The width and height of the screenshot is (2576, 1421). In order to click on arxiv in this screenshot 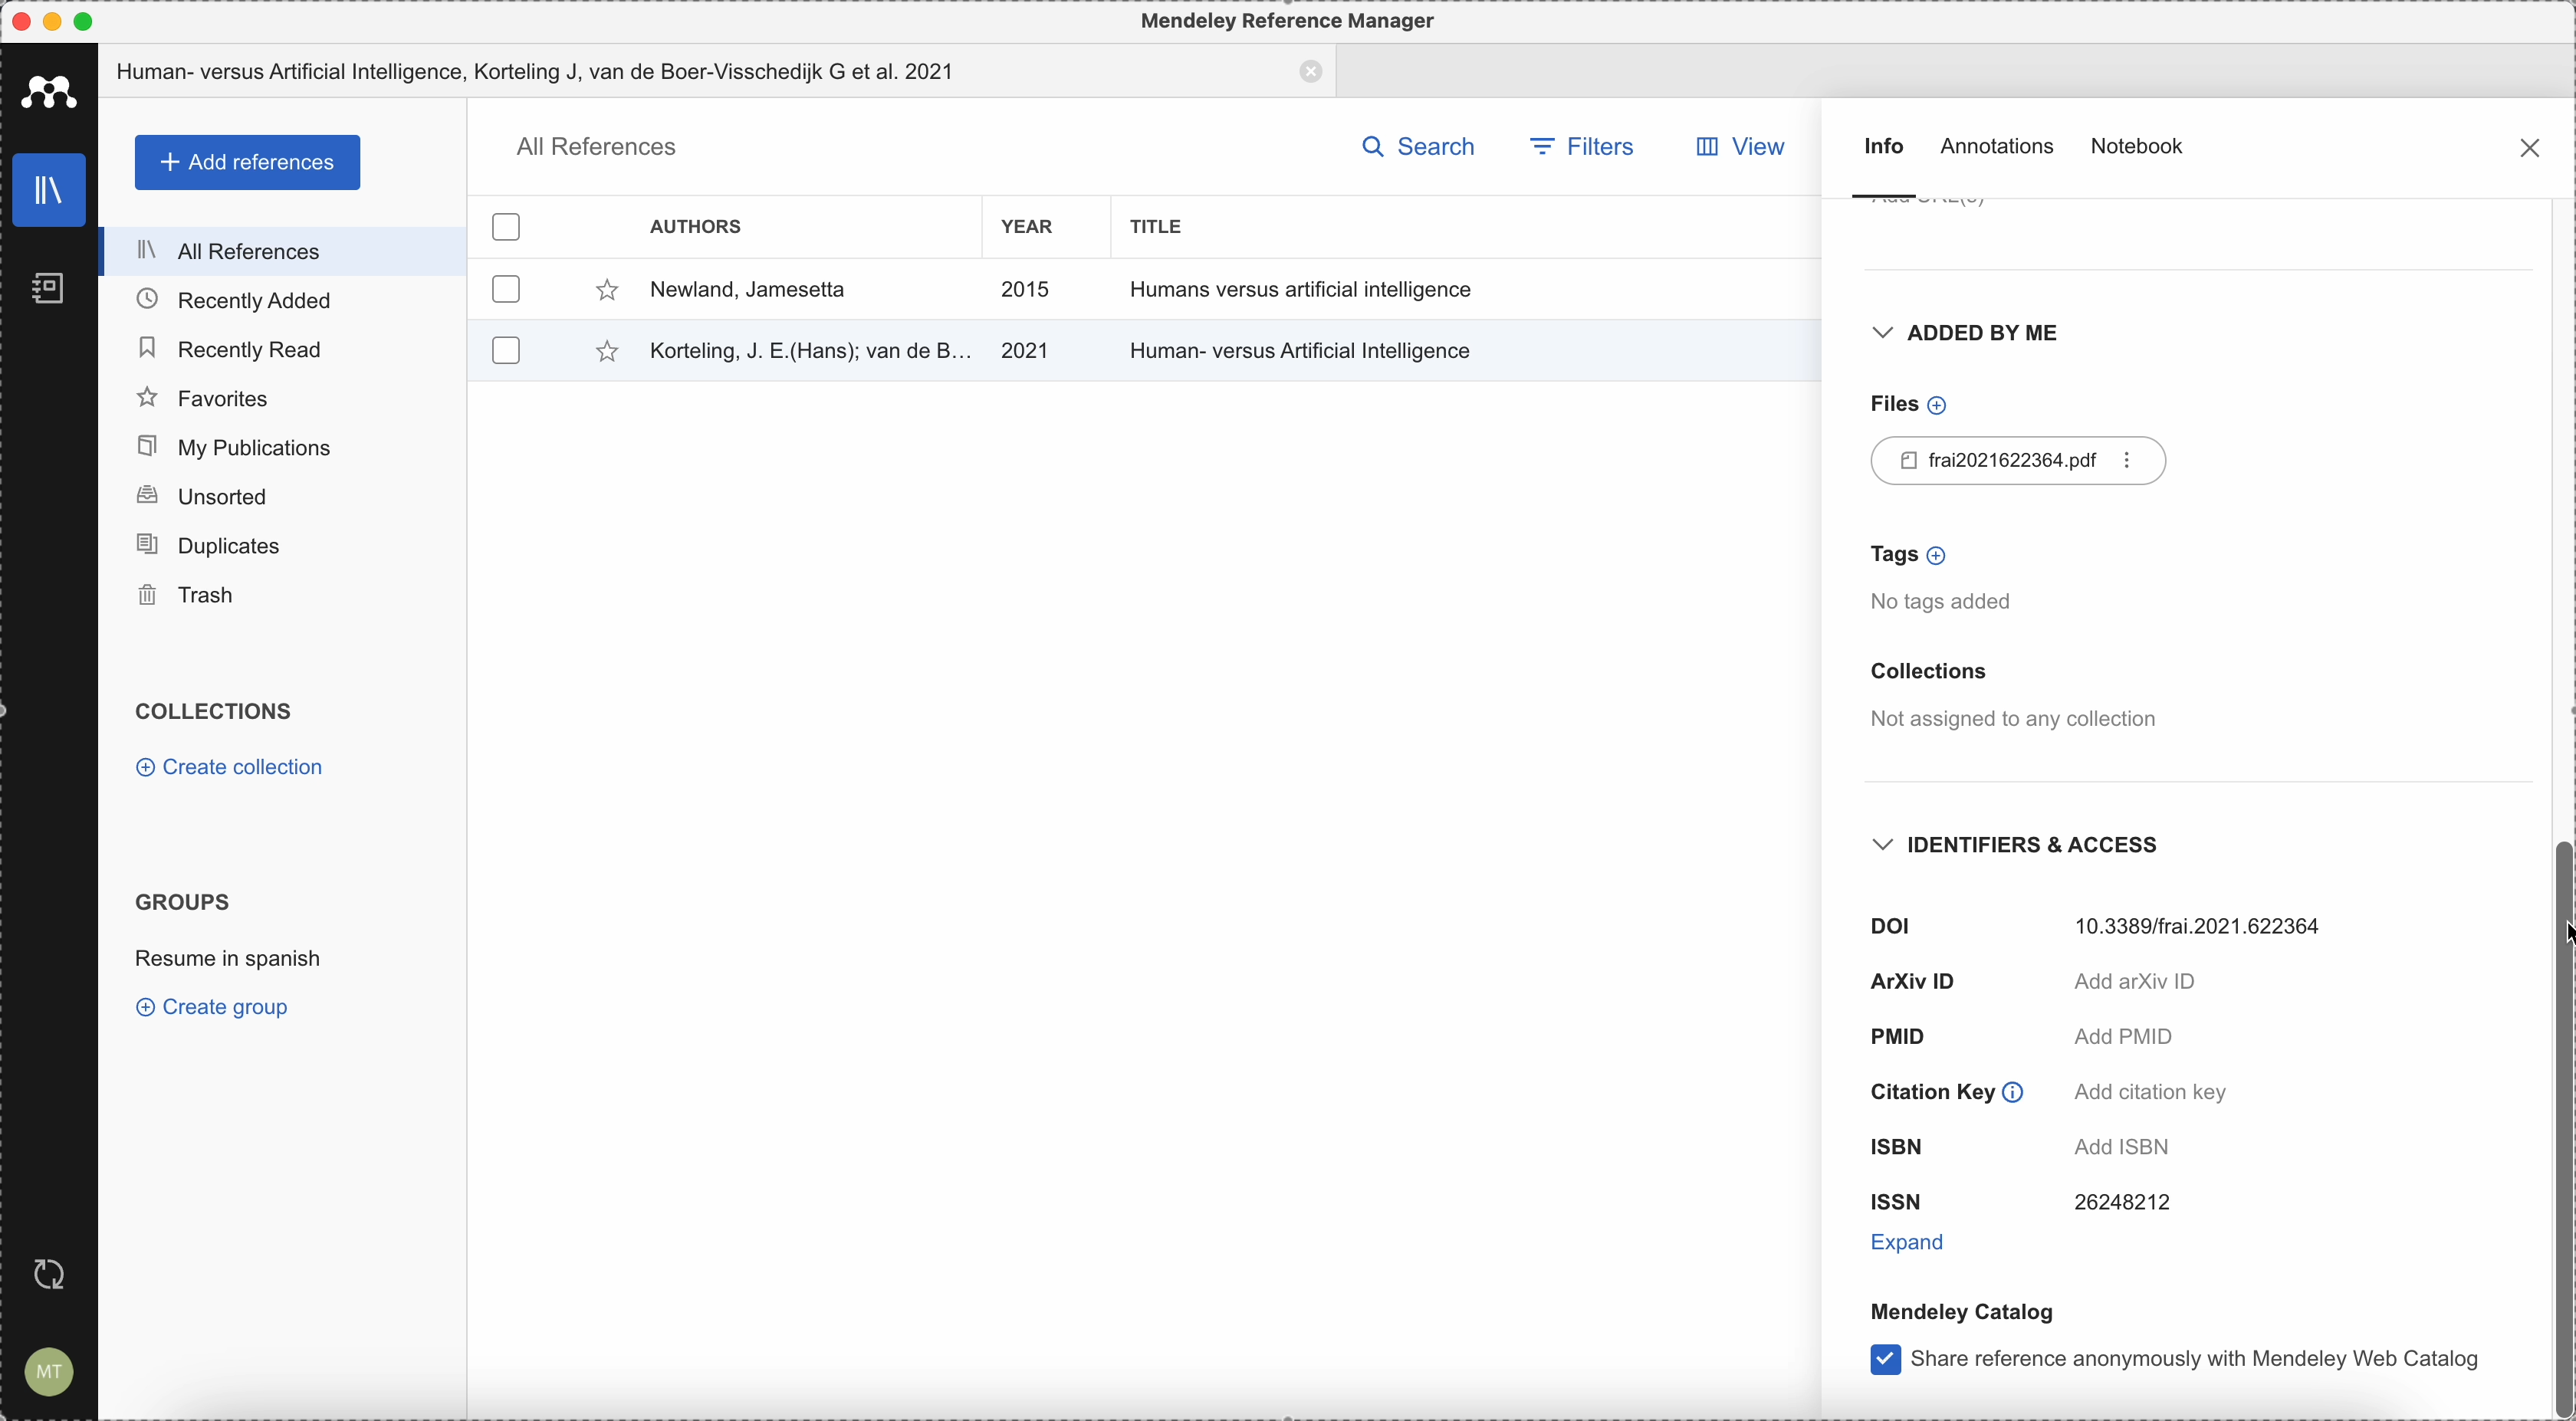, I will do `click(2036, 983)`.